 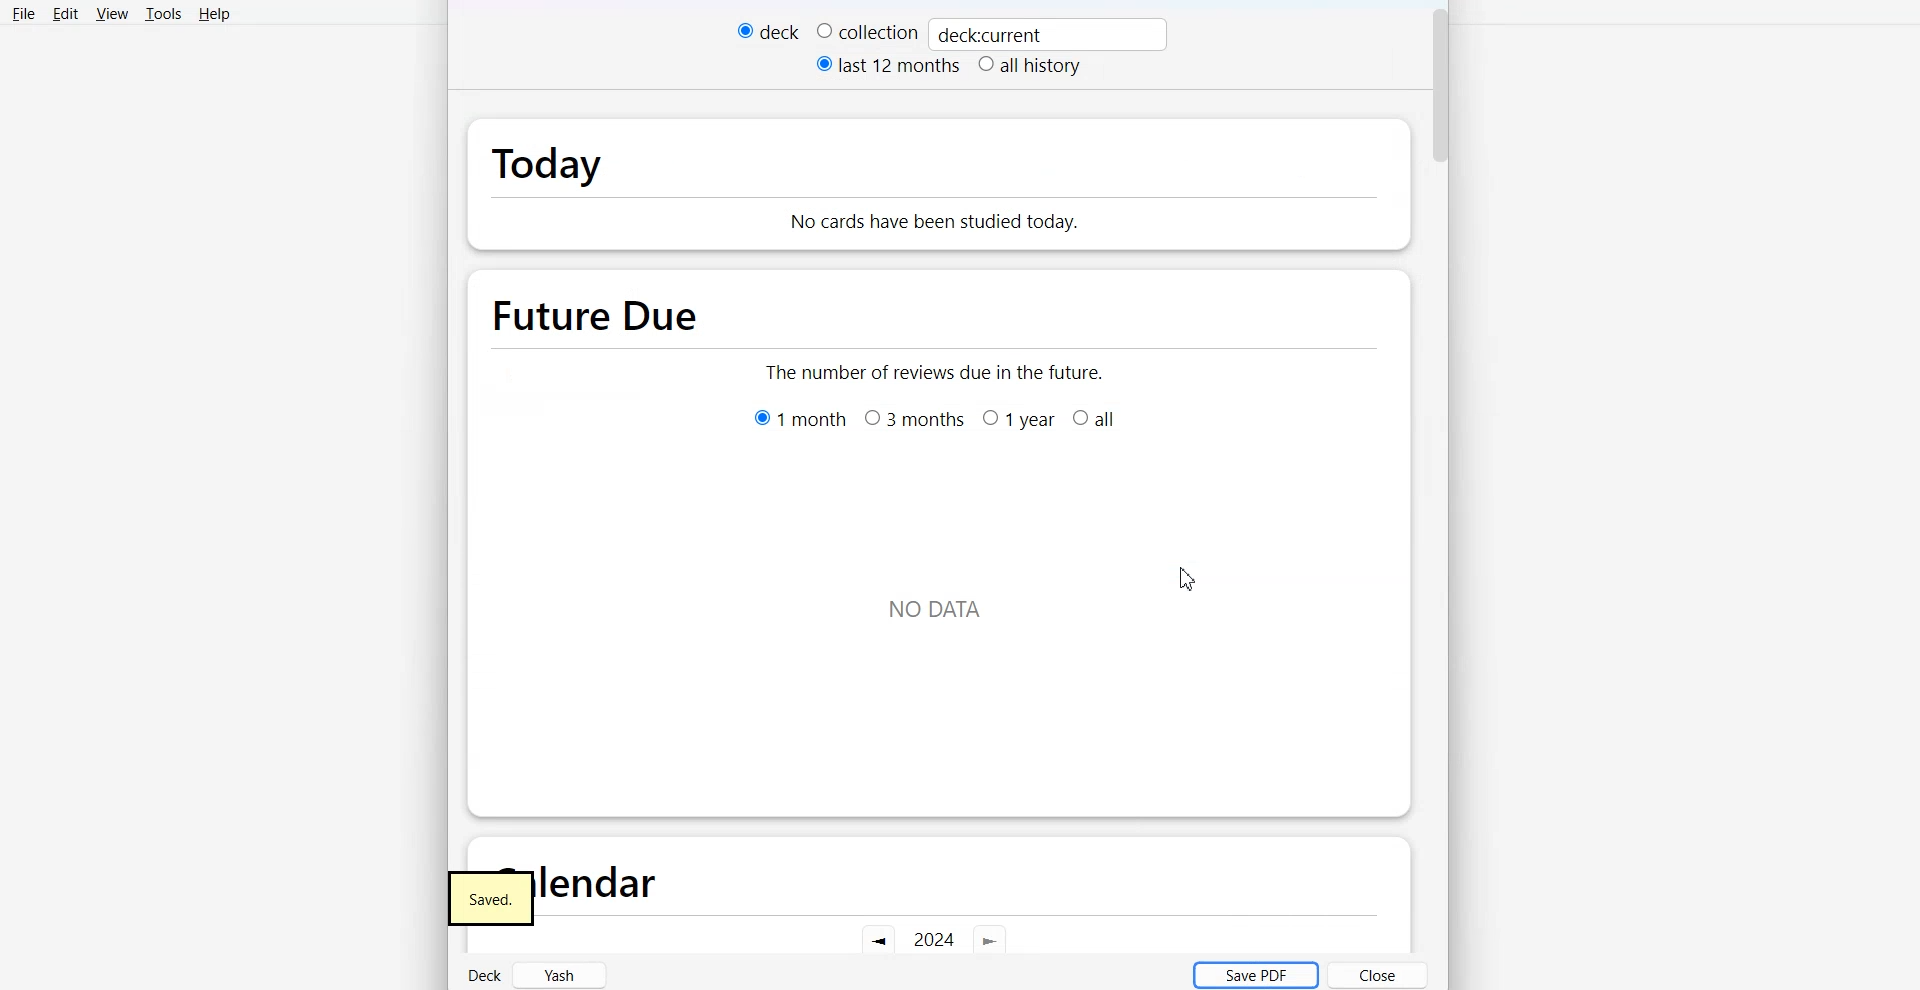 I want to click on 1 Month, so click(x=800, y=417).